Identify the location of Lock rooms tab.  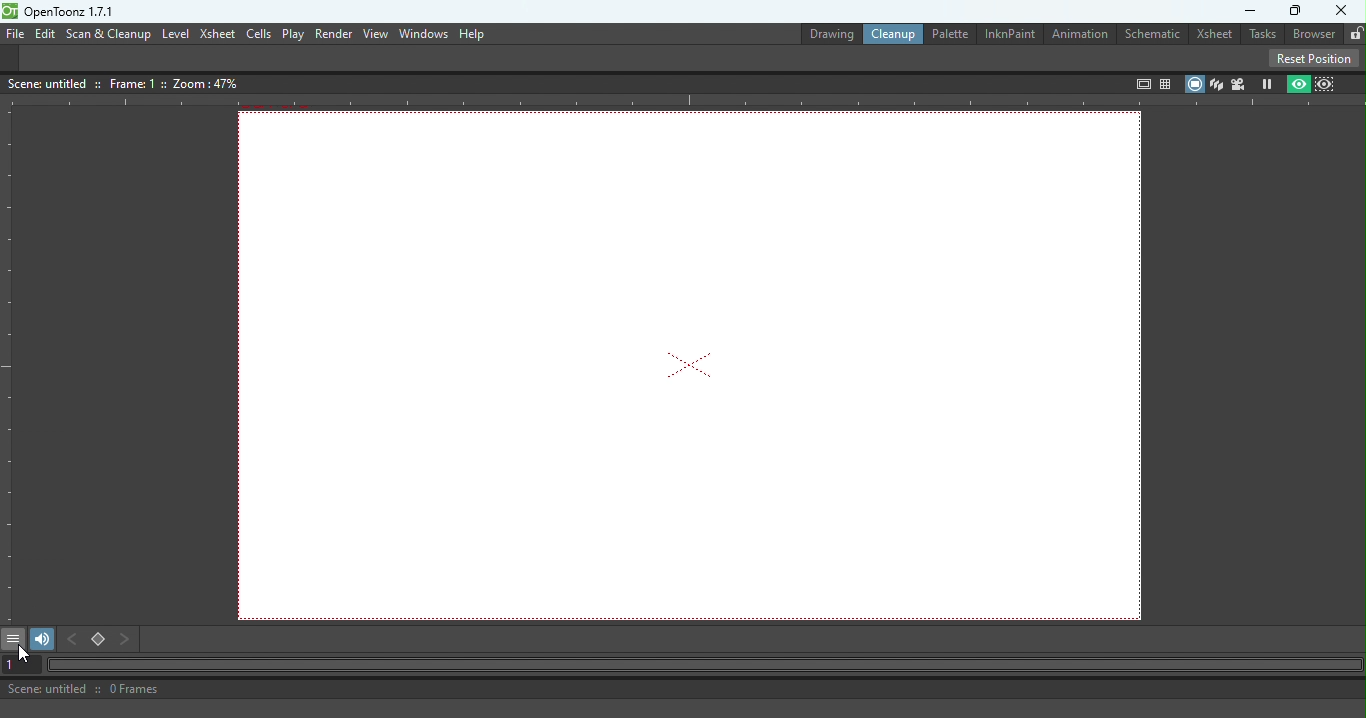
(1352, 32).